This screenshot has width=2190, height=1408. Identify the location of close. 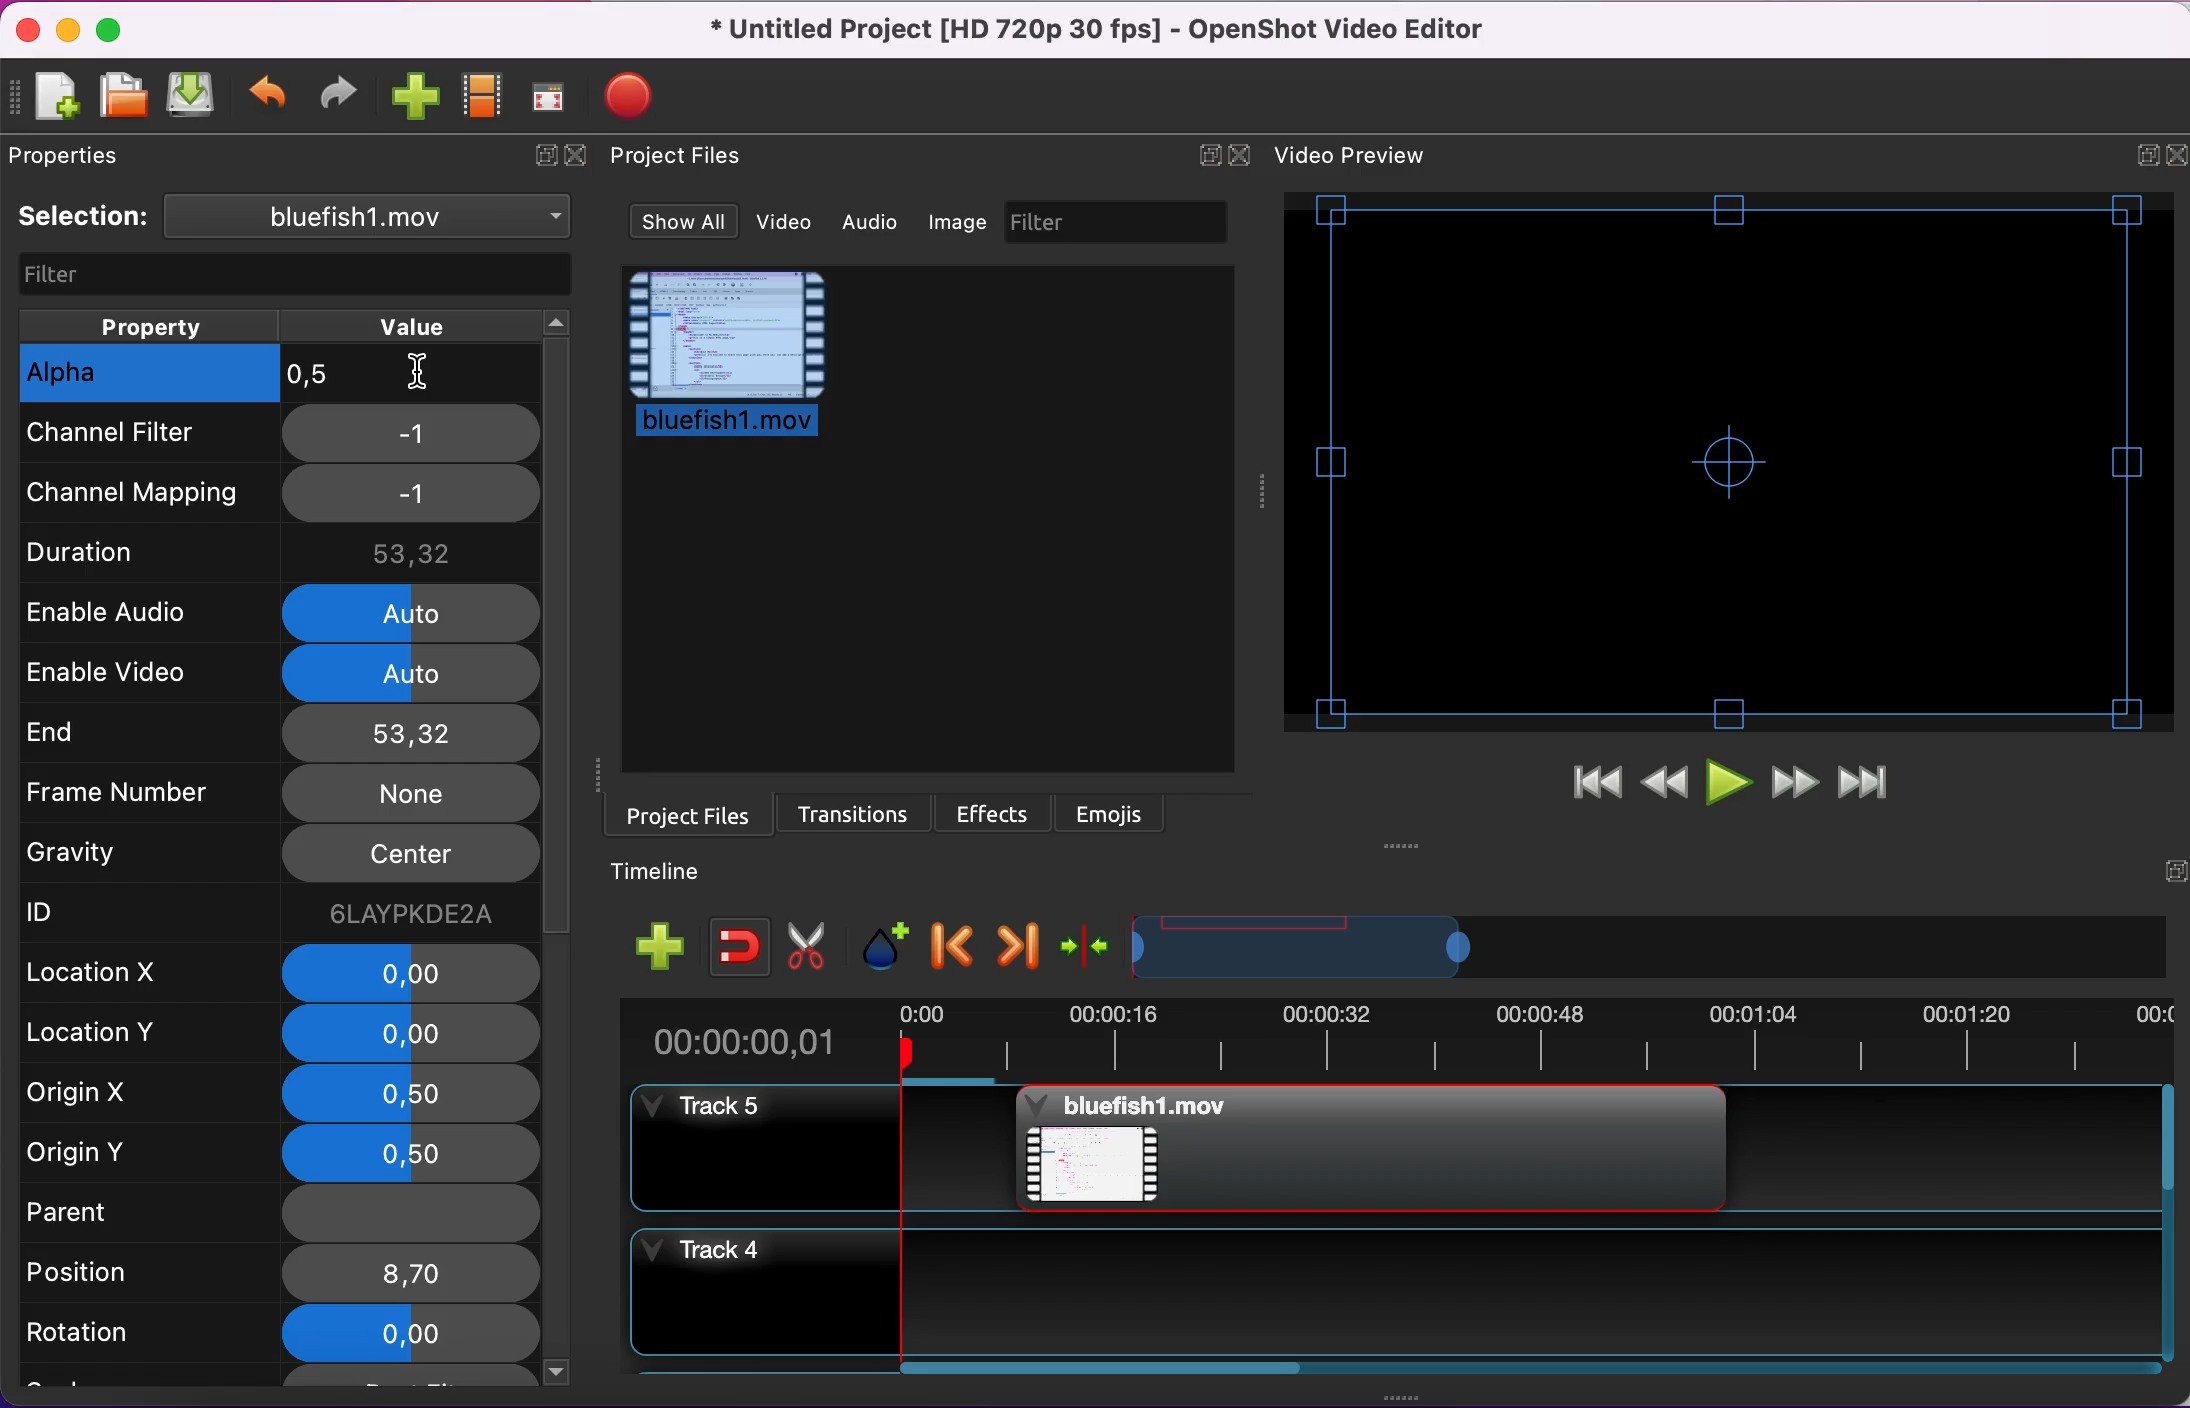
(2176, 156).